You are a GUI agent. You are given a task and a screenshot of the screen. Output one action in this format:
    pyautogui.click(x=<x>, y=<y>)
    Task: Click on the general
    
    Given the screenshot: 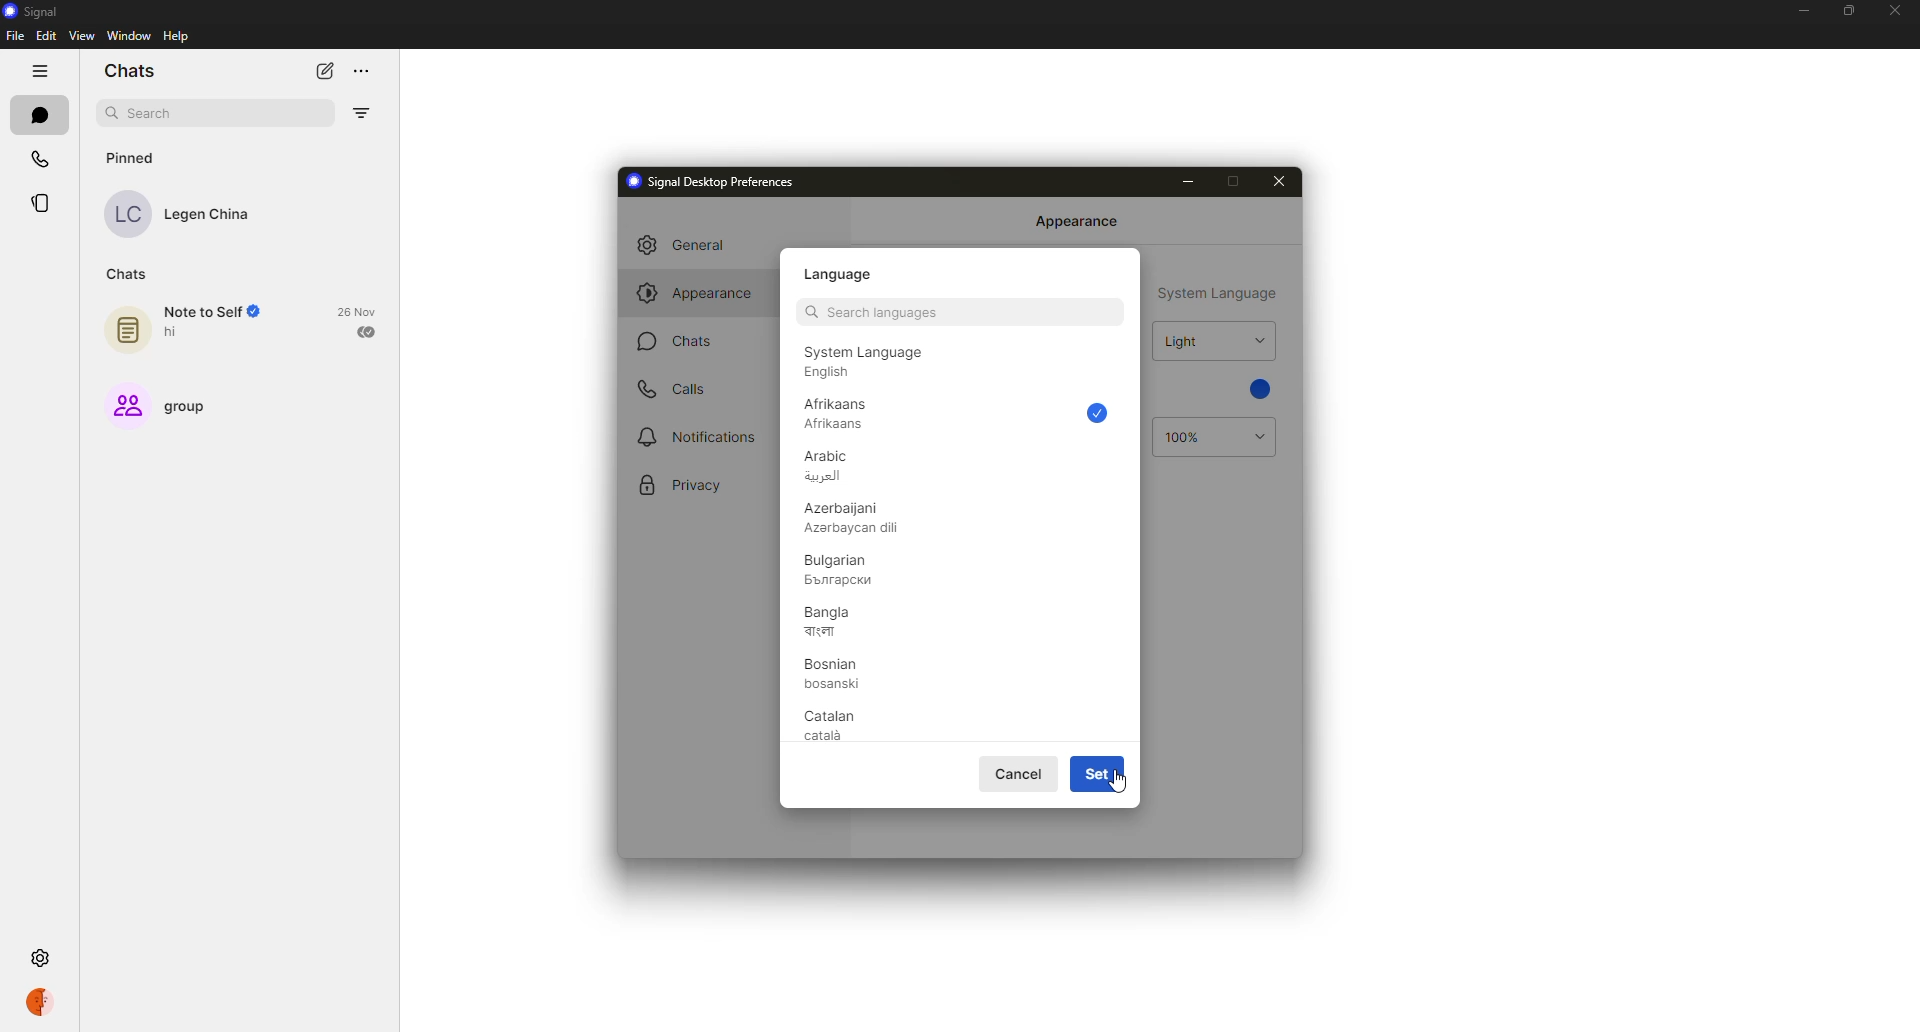 What is the action you would take?
    pyautogui.click(x=696, y=246)
    